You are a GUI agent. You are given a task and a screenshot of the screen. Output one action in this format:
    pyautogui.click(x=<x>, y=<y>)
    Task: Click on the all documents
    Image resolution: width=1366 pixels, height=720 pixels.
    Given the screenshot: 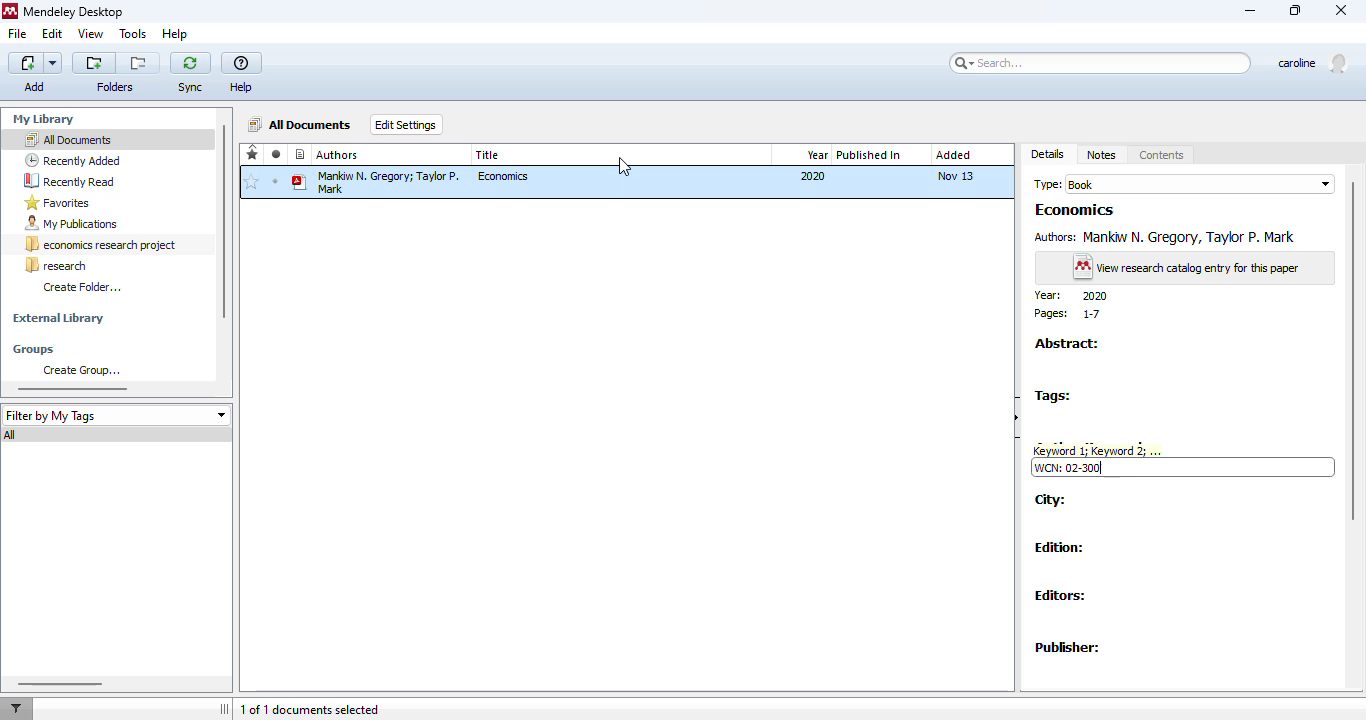 What is the action you would take?
    pyautogui.click(x=67, y=139)
    